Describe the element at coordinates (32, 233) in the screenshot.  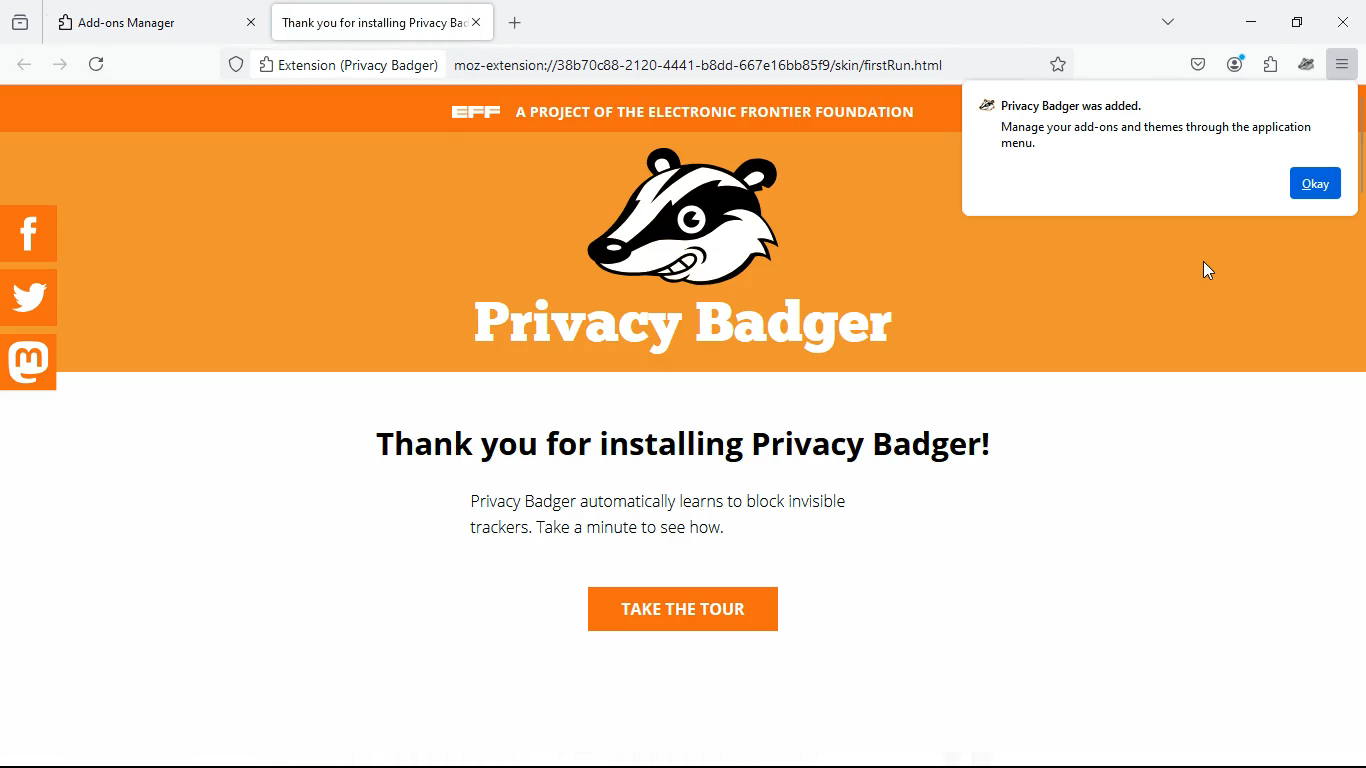
I see `facebook` at that location.